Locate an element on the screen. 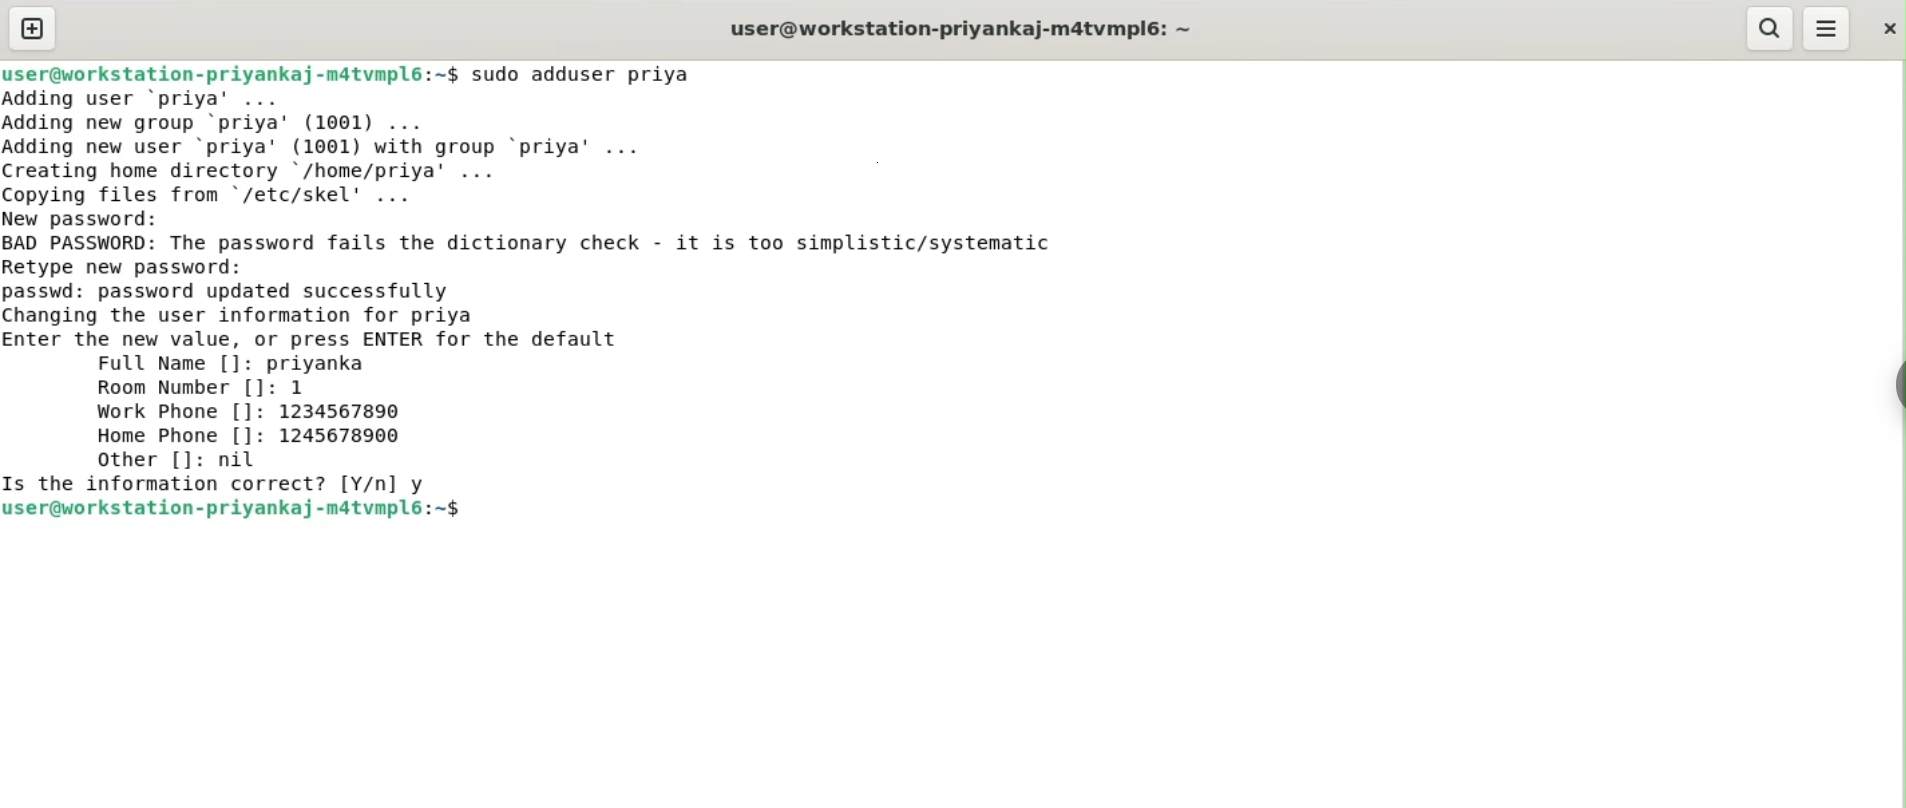 The height and width of the screenshot is (808, 1906). search is located at coordinates (1767, 28).